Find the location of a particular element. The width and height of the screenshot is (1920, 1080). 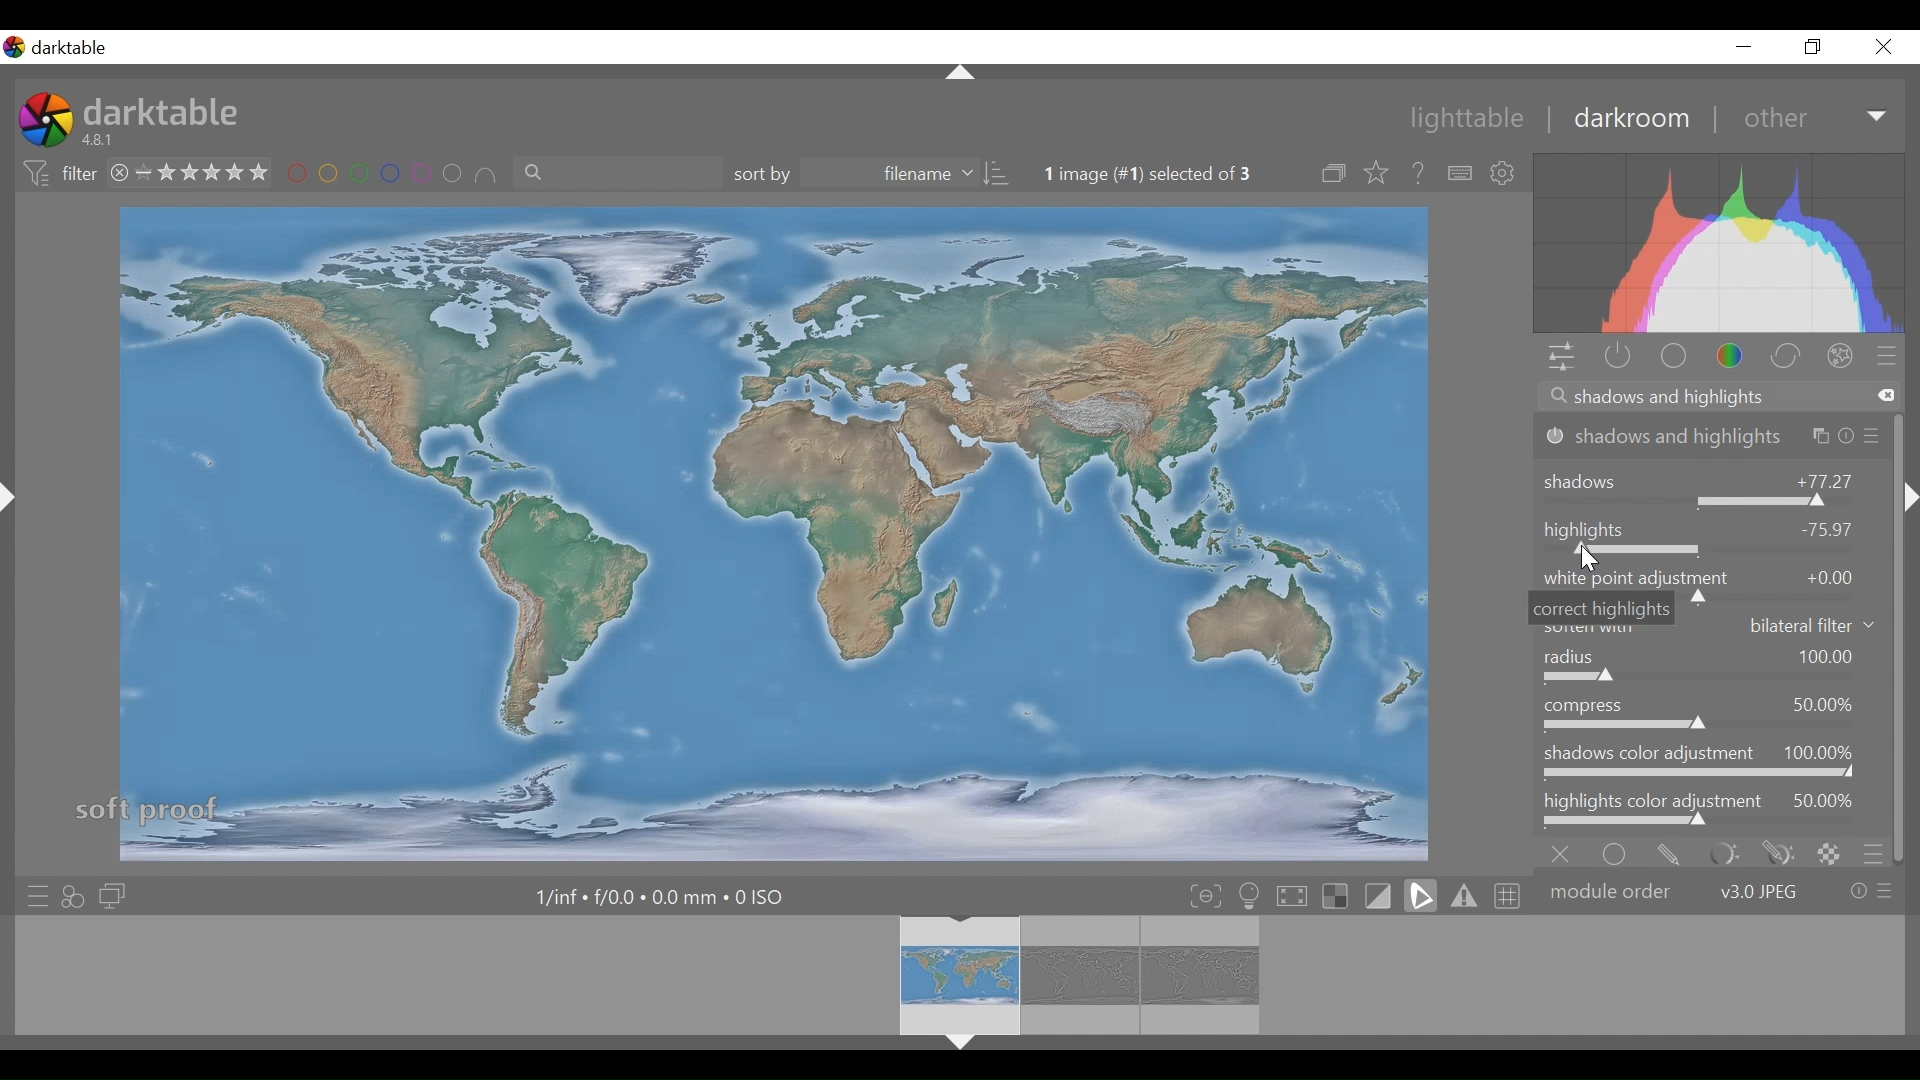

toggle display indication is located at coordinates (1381, 896).